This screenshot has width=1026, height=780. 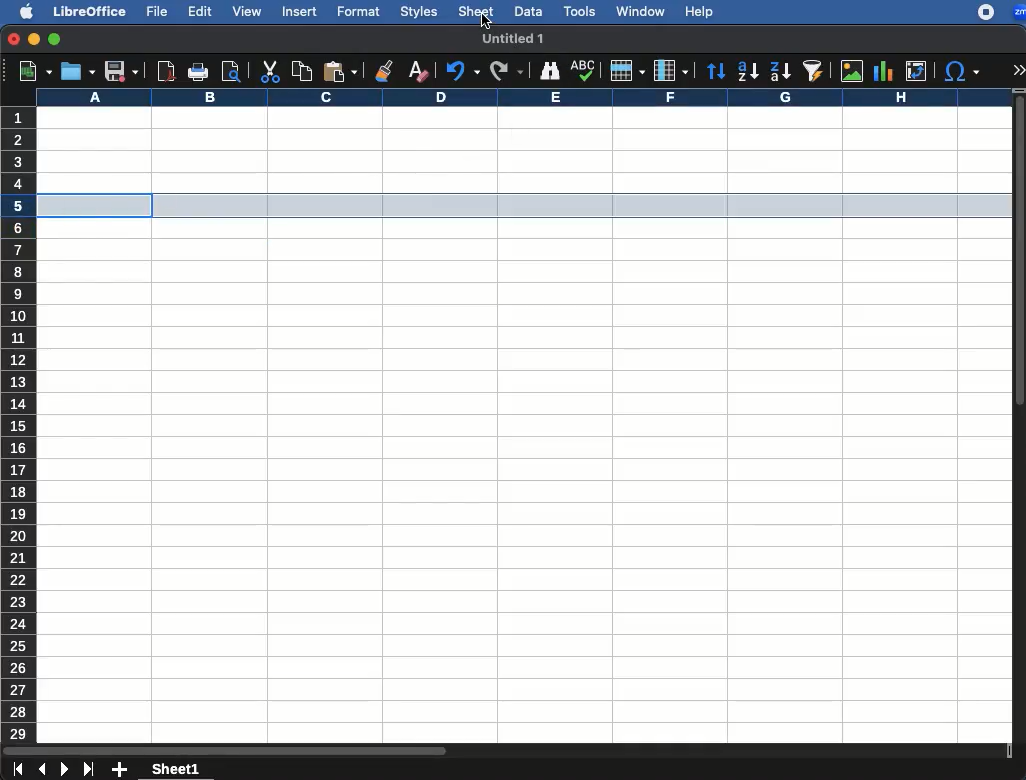 I want to click on close, so click(x=12, y=39).